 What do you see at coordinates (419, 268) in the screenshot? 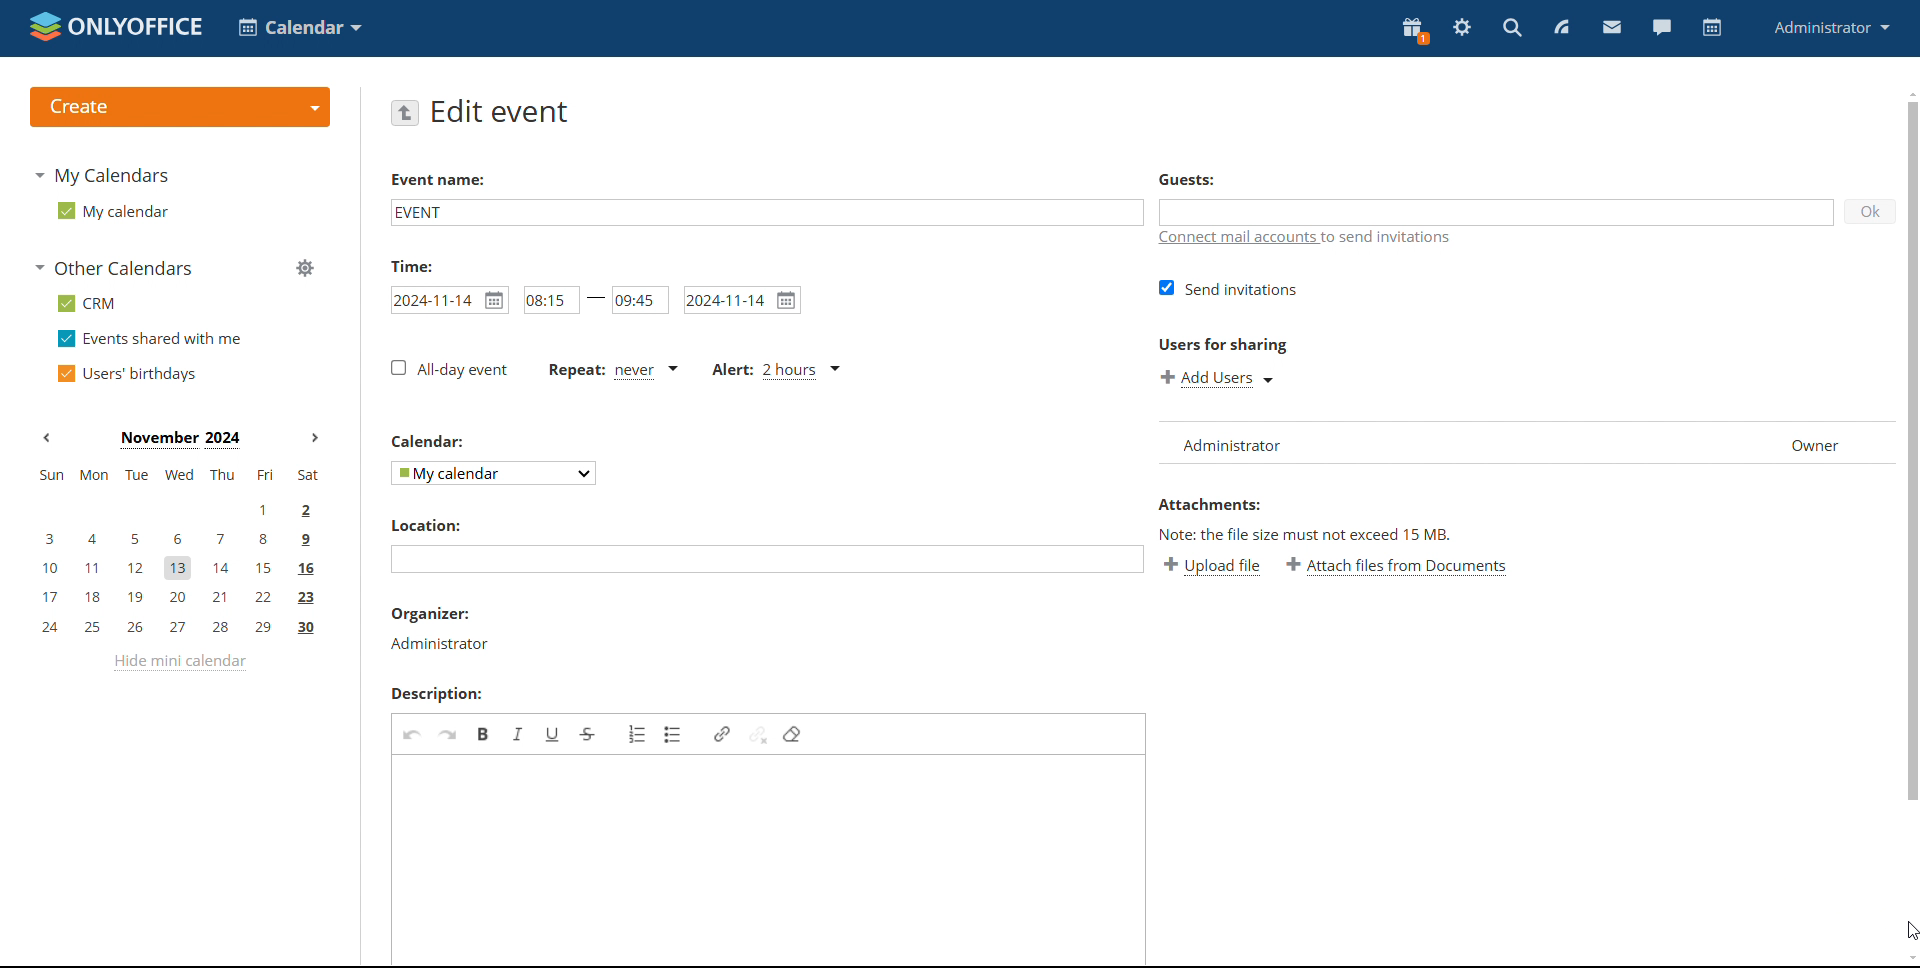
I see `time label` at bounding box center [419, 268].